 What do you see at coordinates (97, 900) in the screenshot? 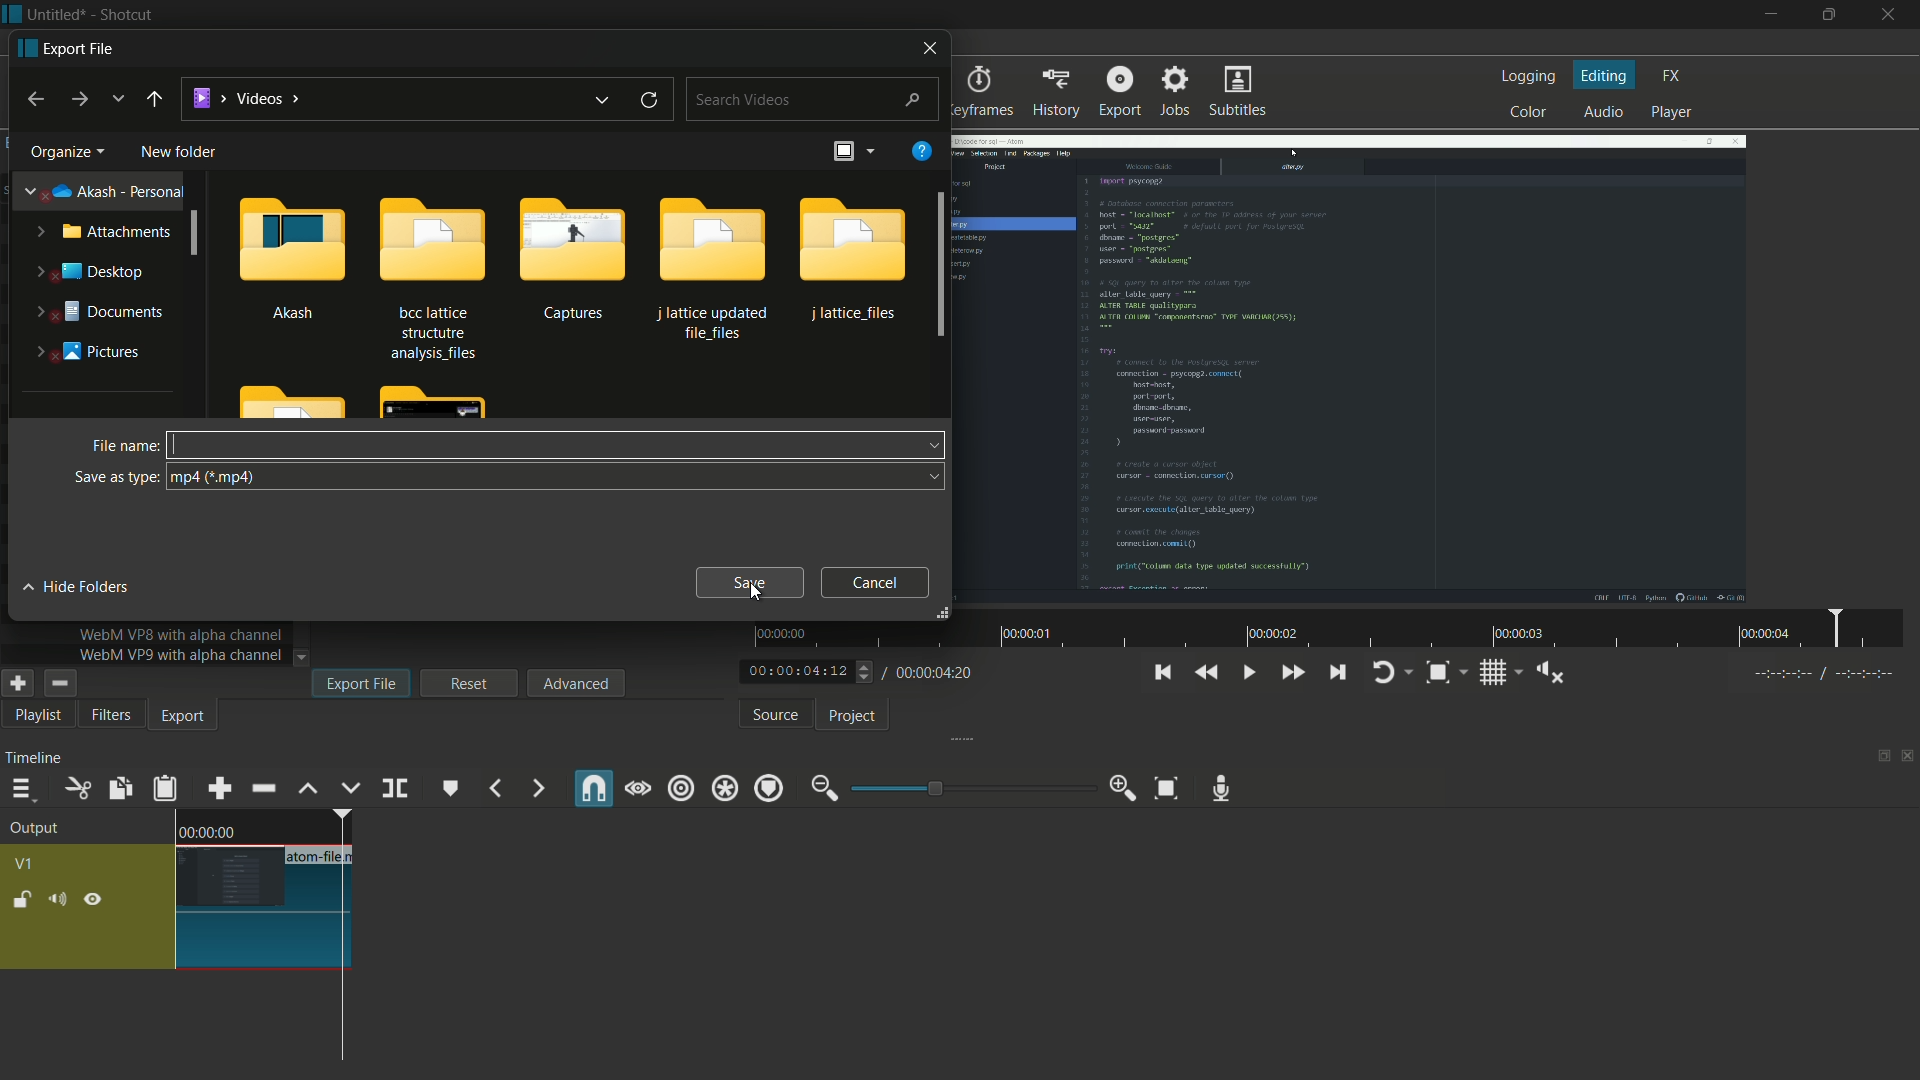
I see `hide` at bounding box center [97, 900].